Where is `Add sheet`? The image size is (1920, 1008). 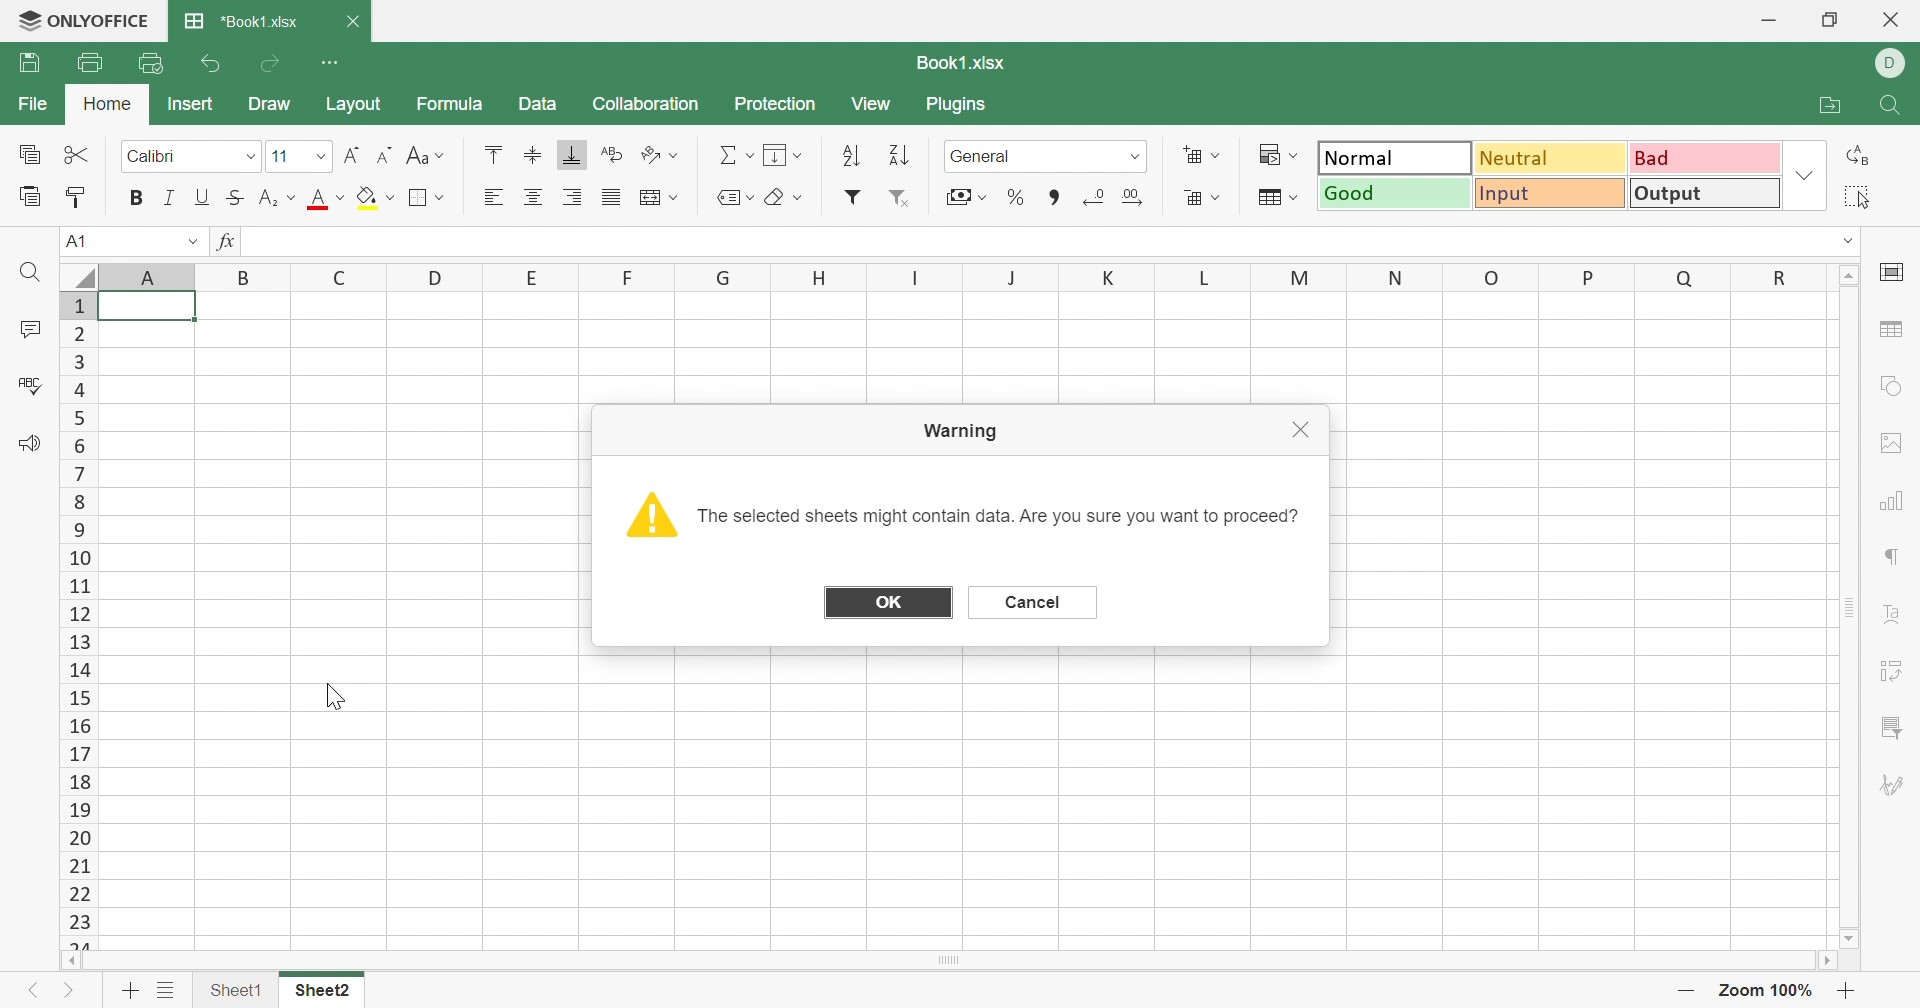 Add sheet is located at coordinates (130, 989).